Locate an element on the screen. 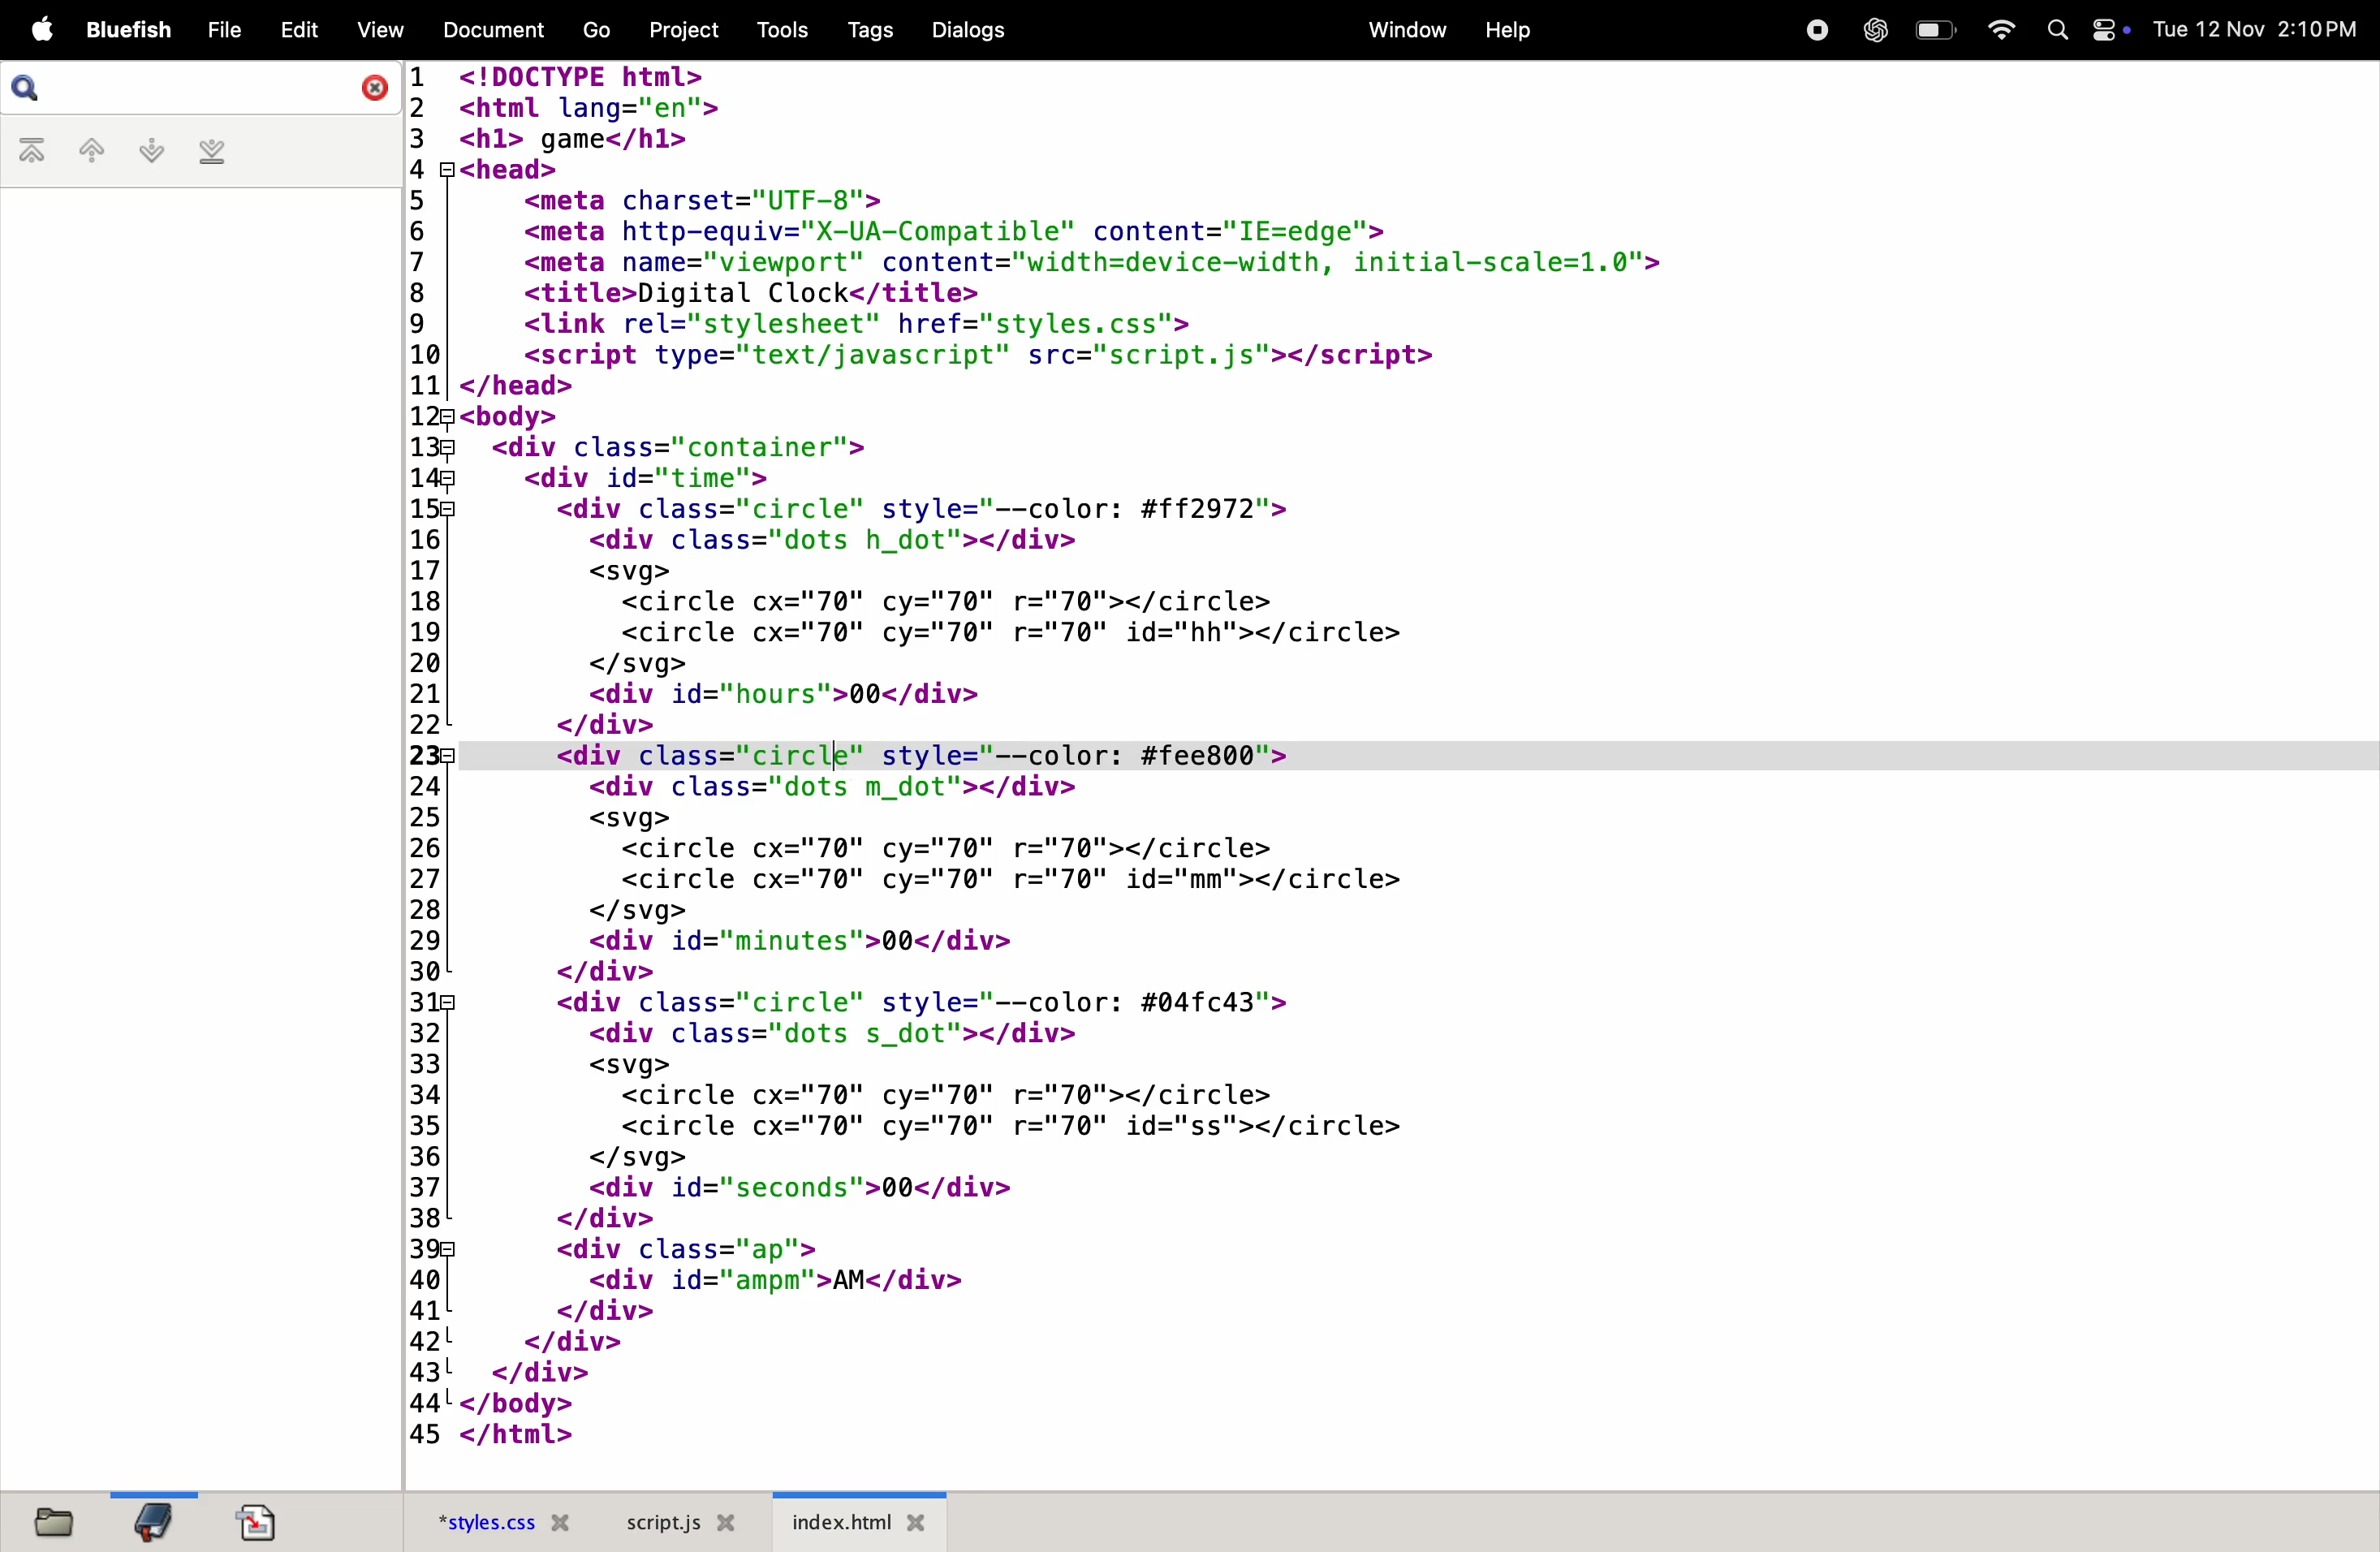 The width and height of the screenshot is (2380, 1552). dialogs is located at coordinates (969, 28).